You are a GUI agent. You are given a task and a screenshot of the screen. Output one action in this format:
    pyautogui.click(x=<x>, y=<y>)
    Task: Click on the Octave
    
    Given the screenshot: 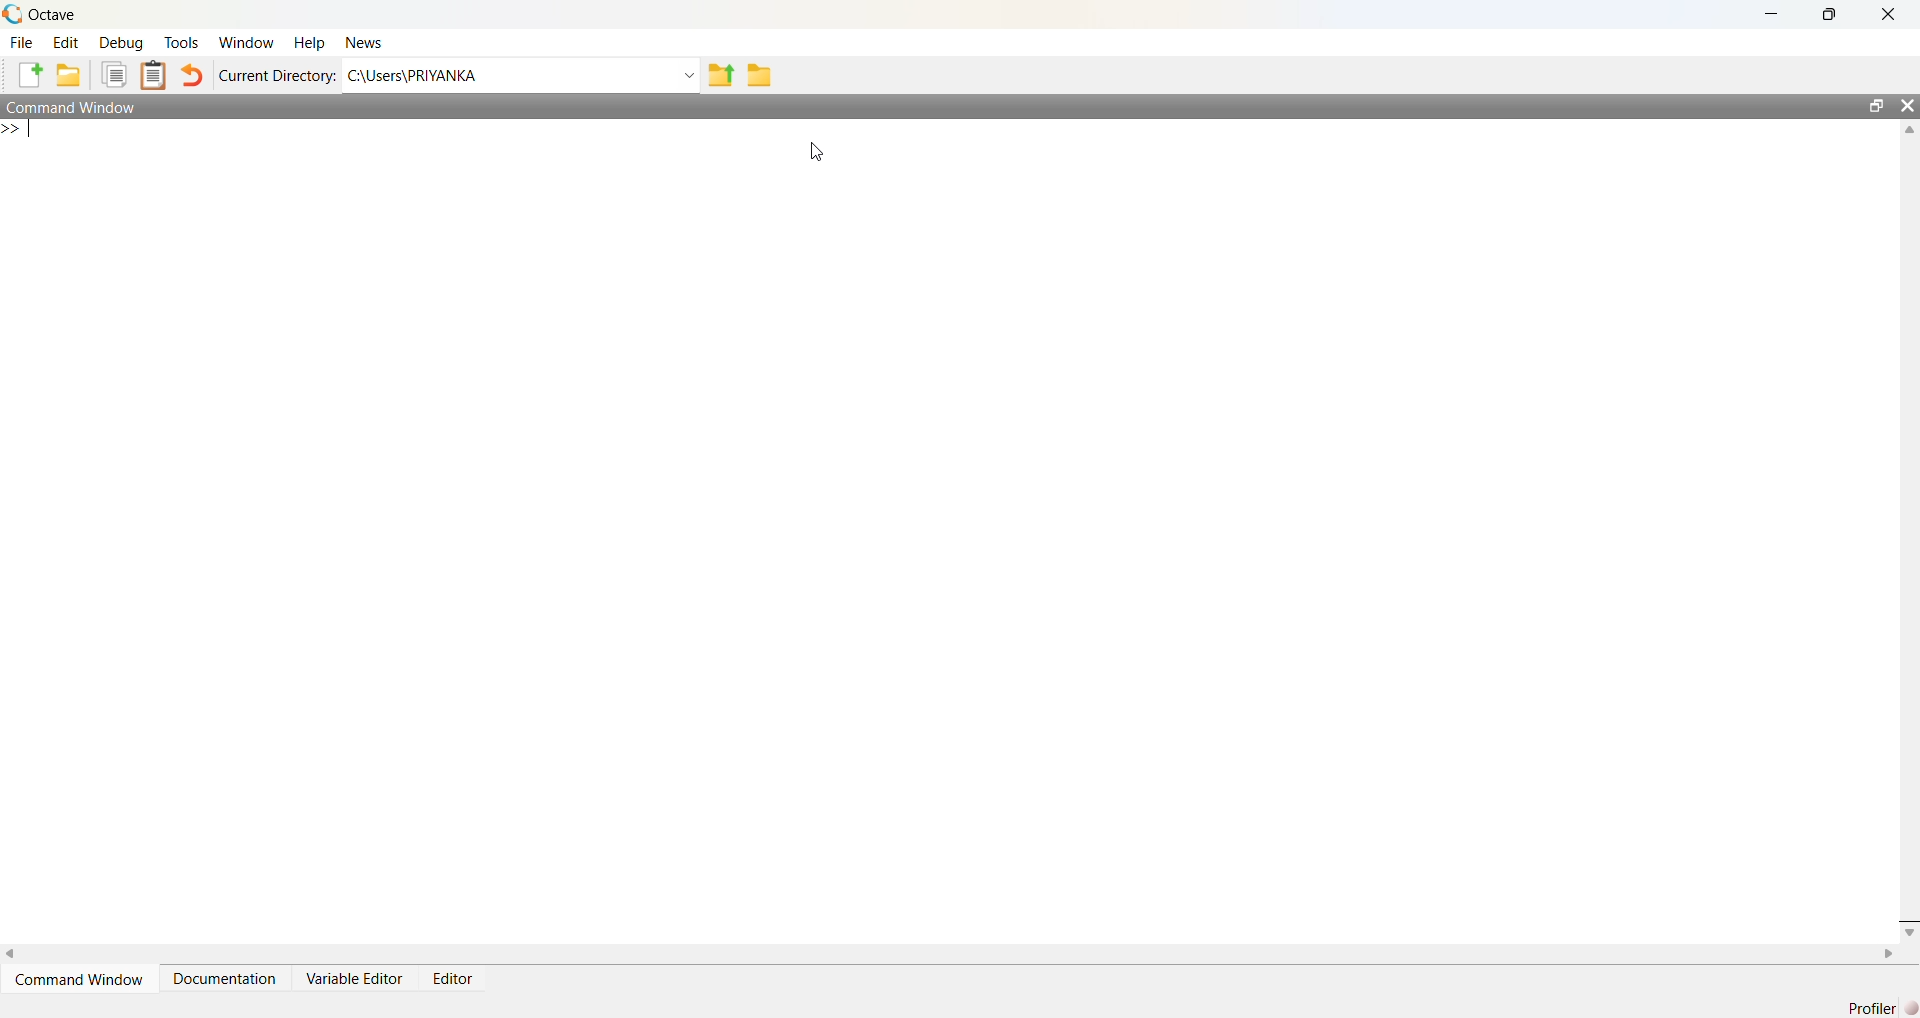 What is the action you would take?
    pyautogui.click(x=53, y=14)
    